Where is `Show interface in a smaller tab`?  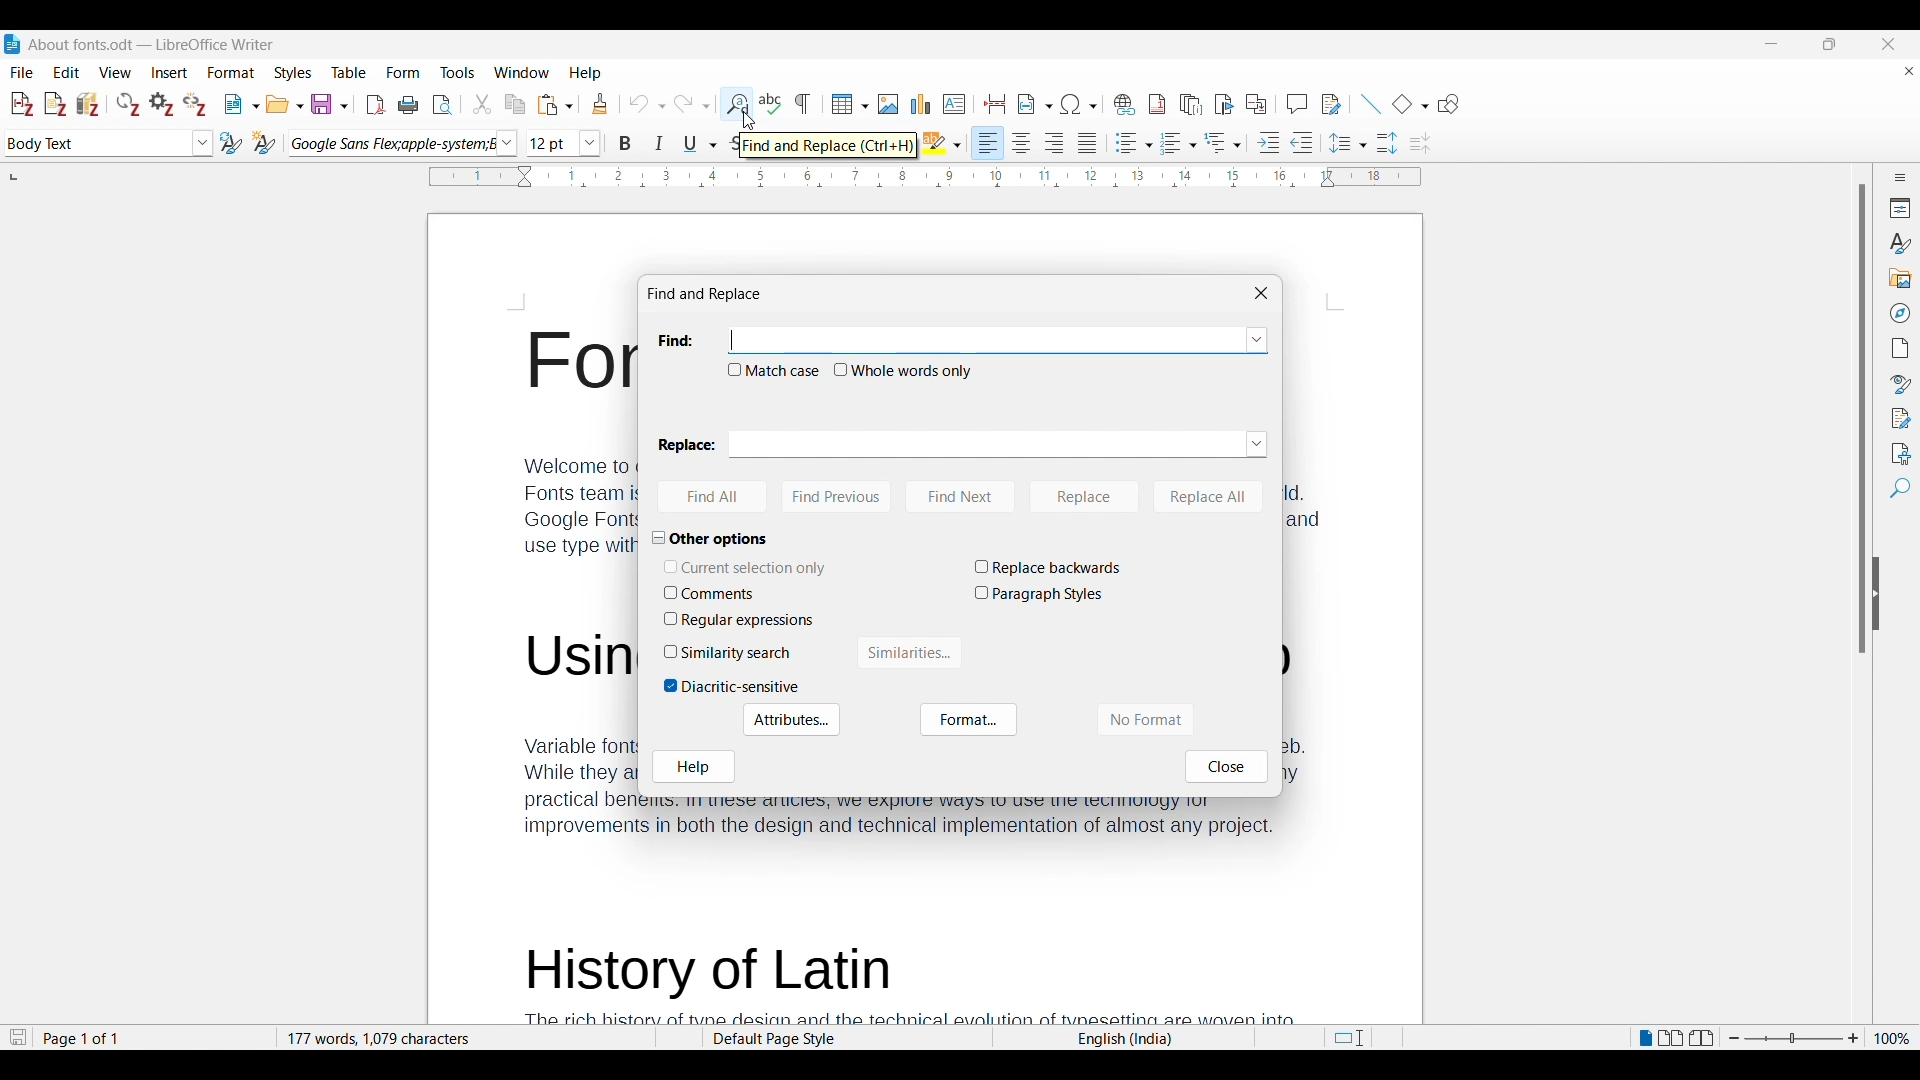 Show interface in a smaller tab is located at coordinates (1829, 44).